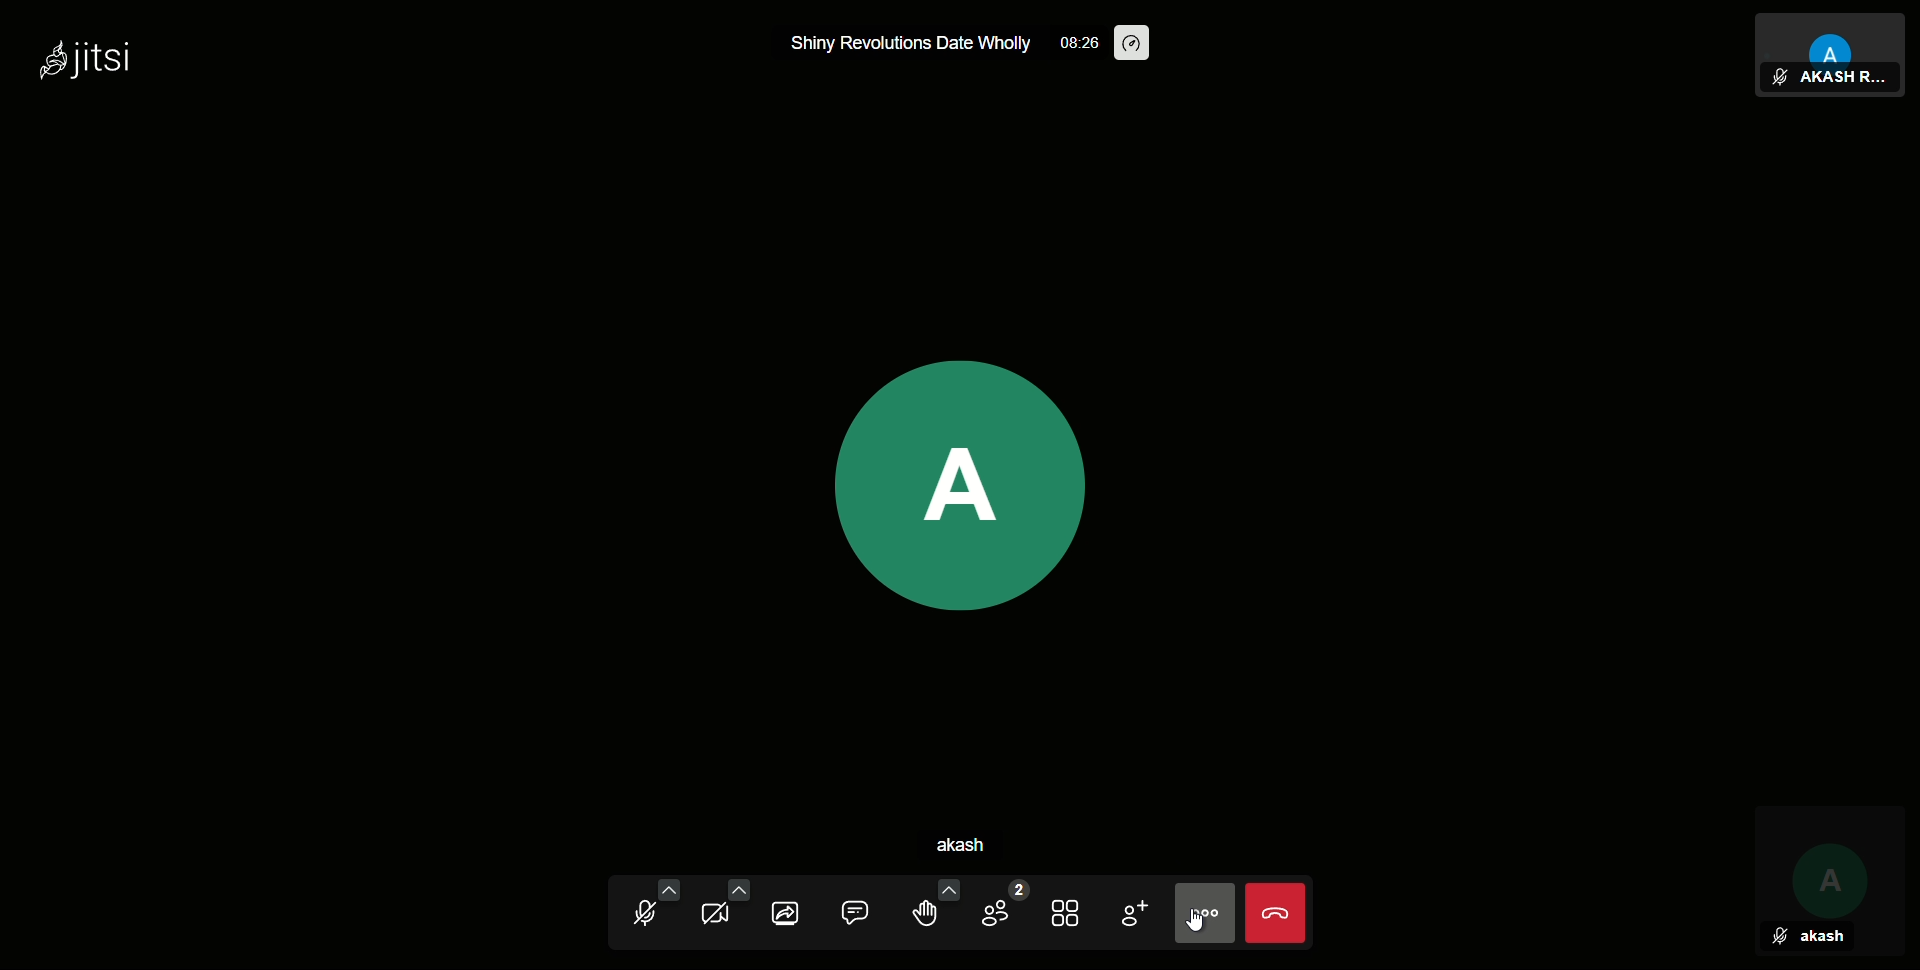 The width and height of the screenshot is (1920, 970). I want to click on invite people, so click(1133, 909).